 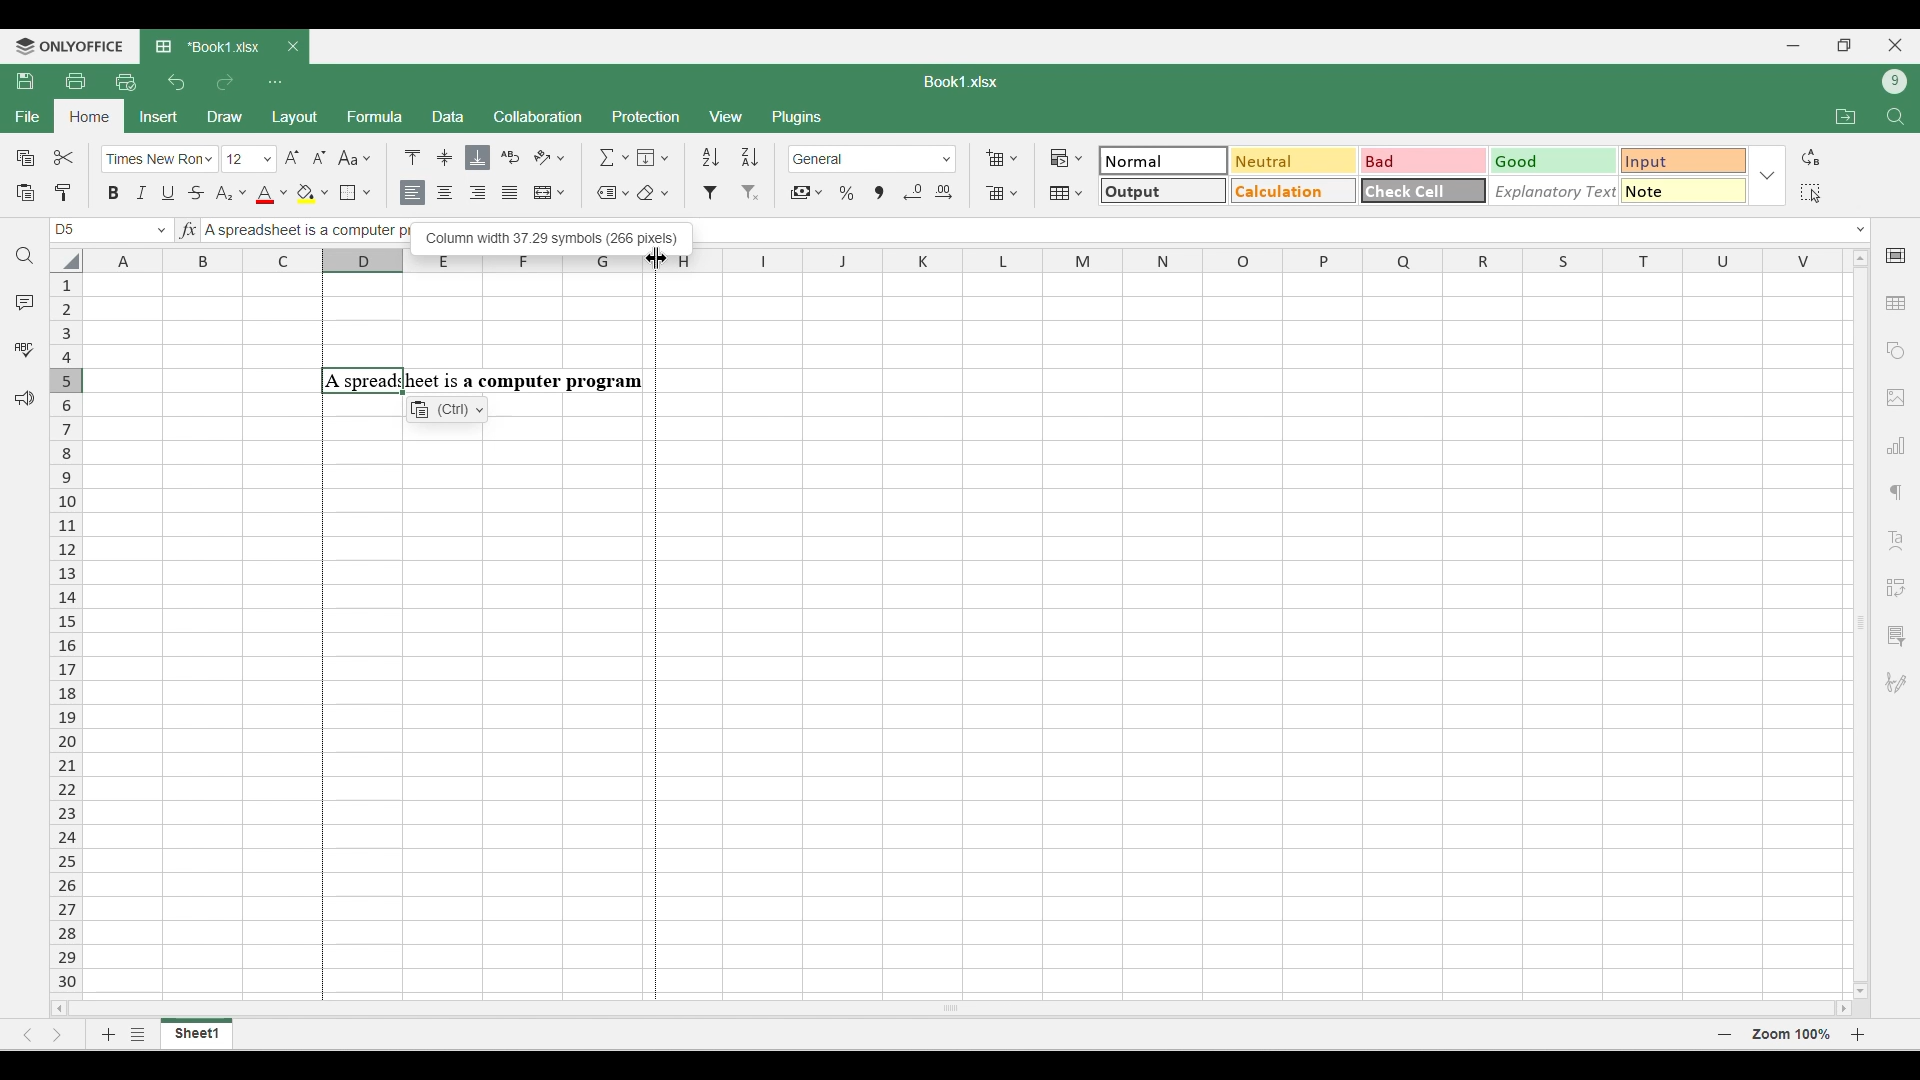 I want to click on Percent style, so click(x=846, y=193).